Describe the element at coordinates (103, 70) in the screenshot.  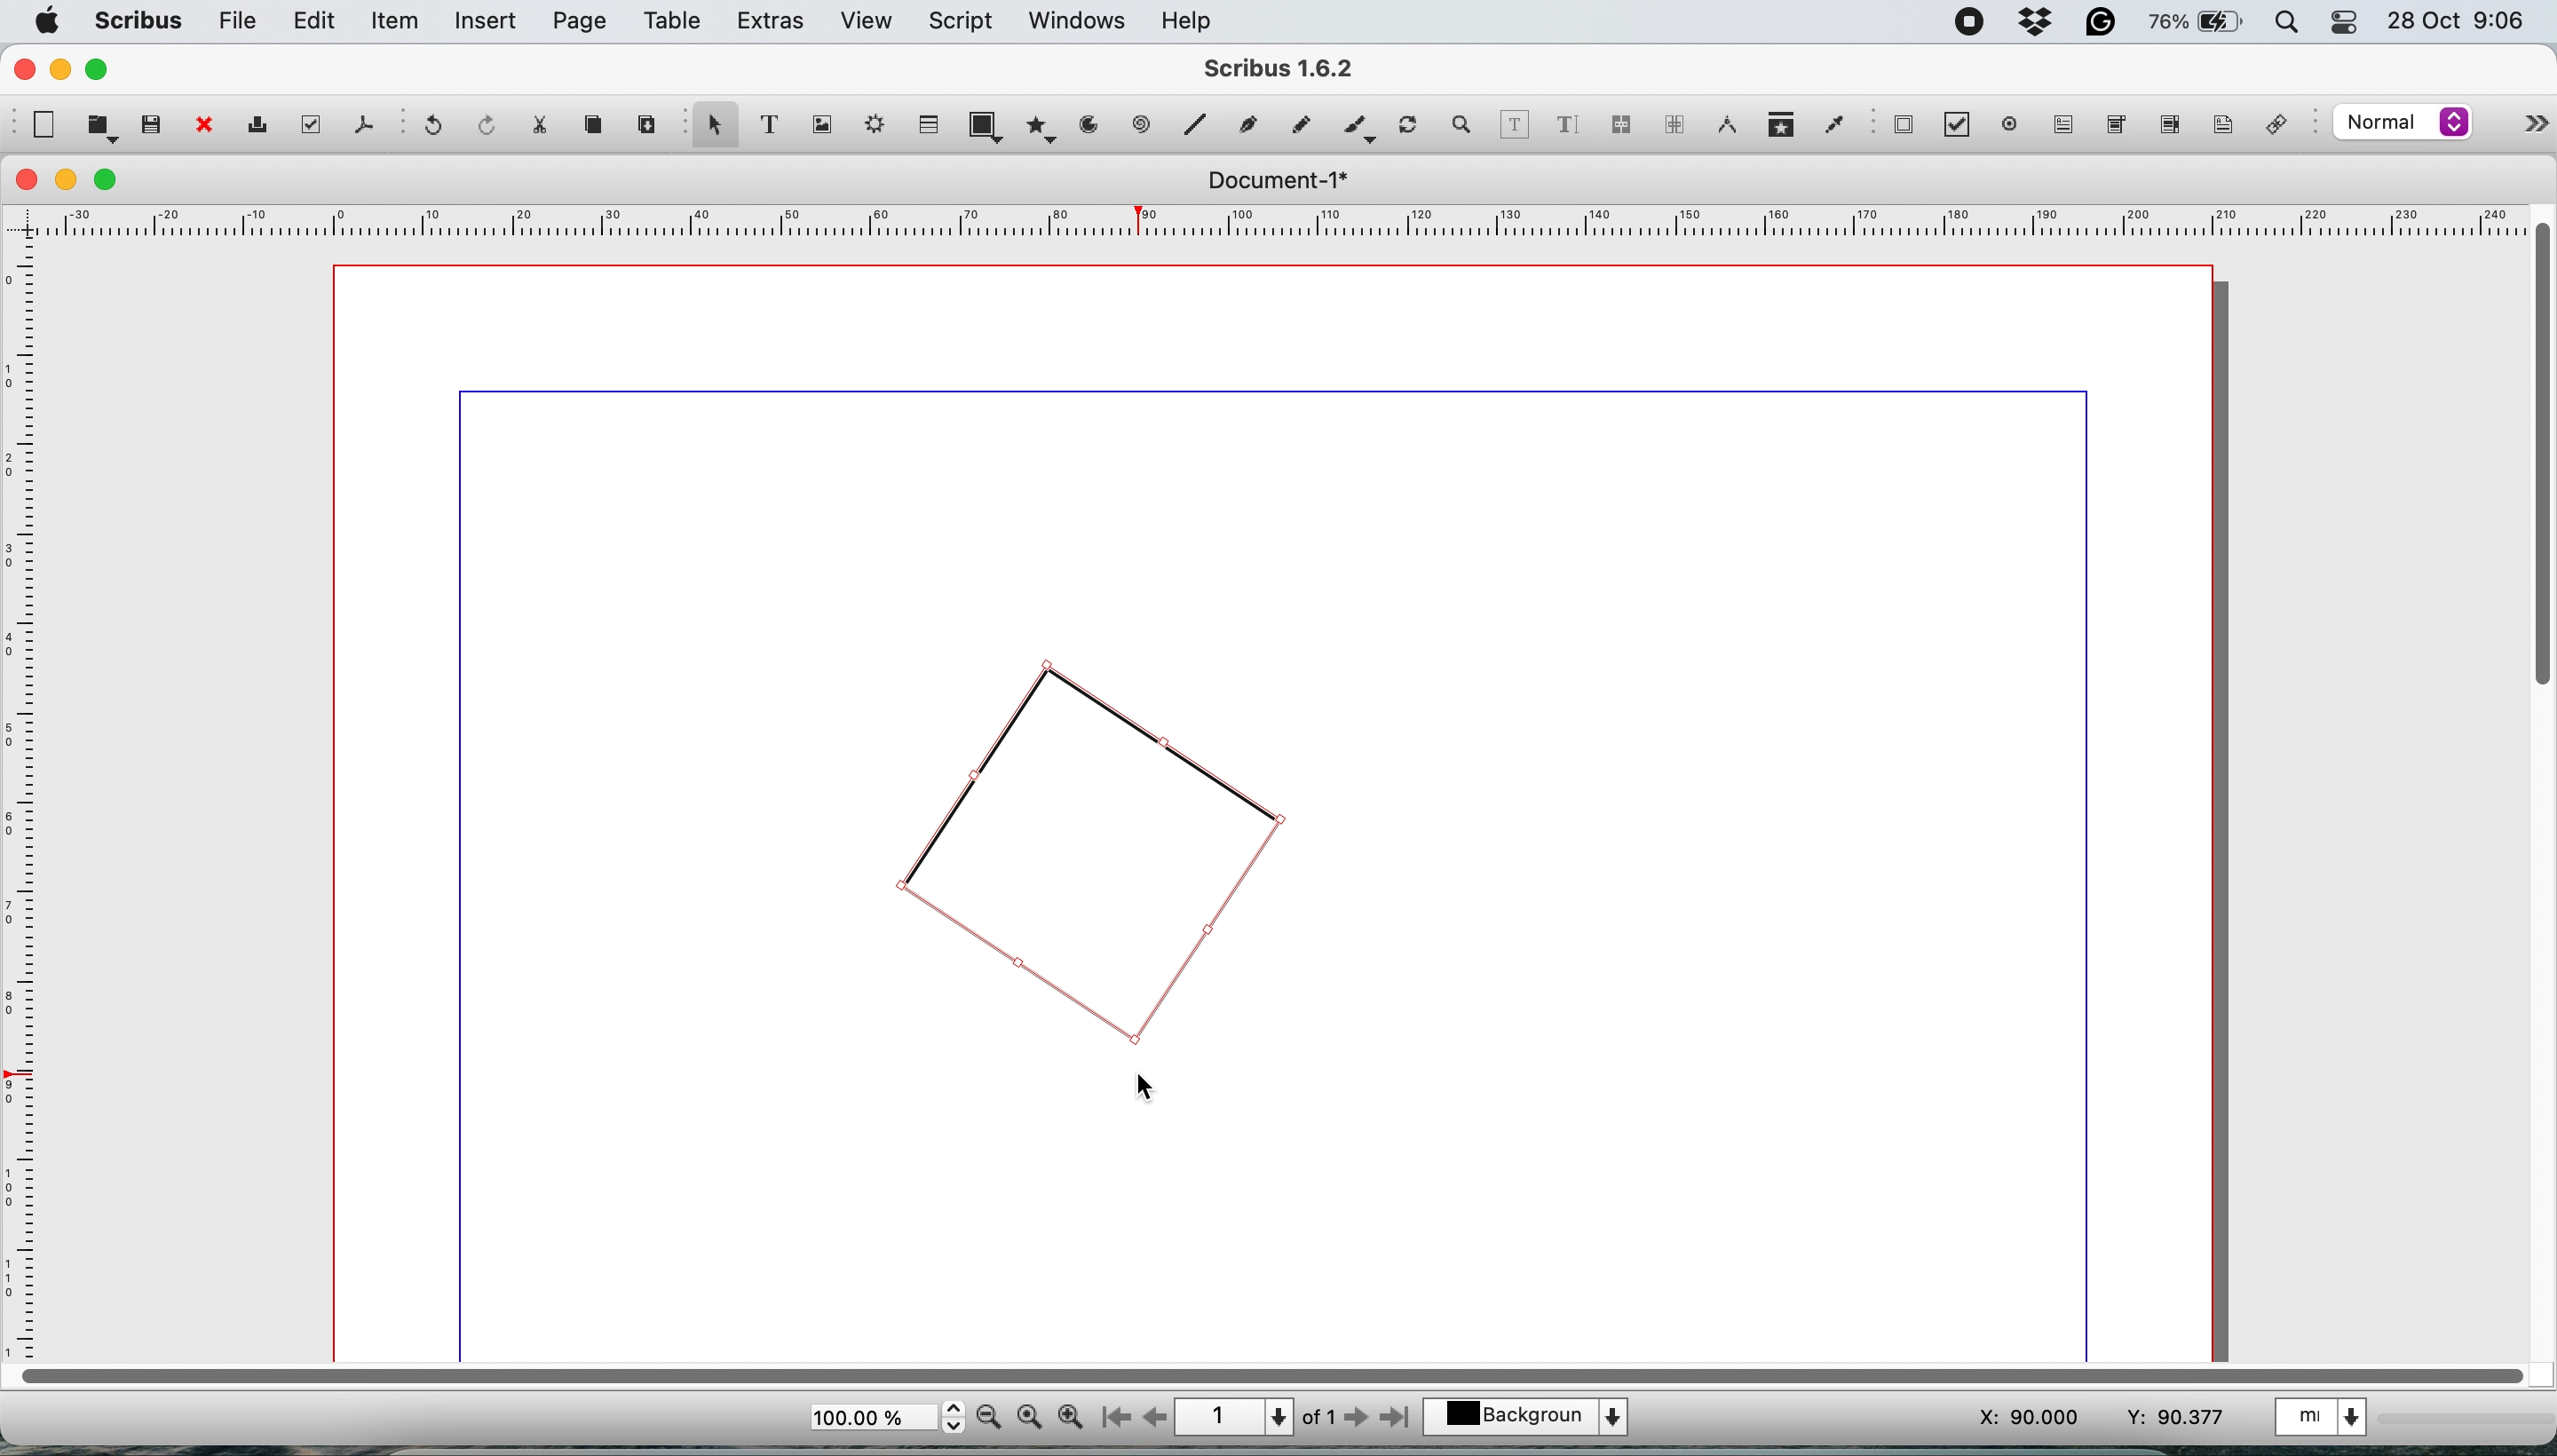
I see `maximise` at that location.